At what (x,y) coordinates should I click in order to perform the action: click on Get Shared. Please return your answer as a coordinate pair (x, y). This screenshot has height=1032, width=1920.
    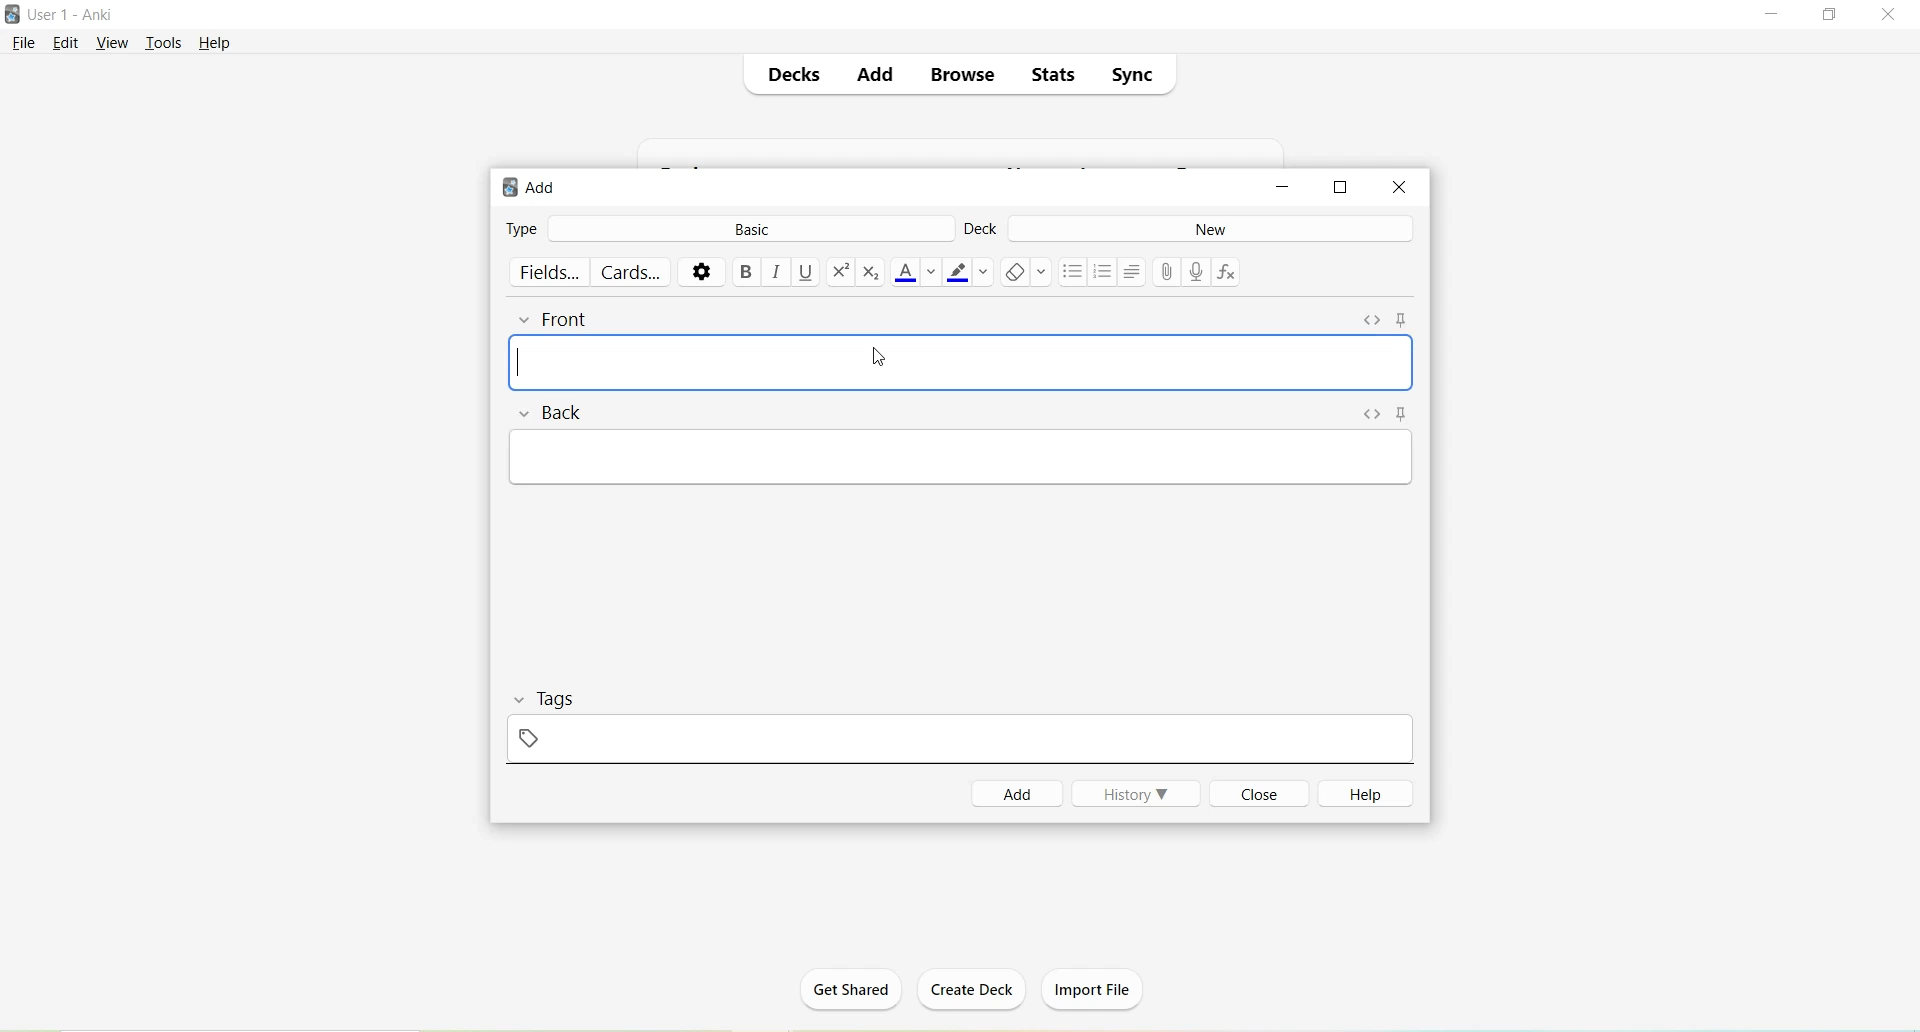
    Looking at the image, I should click on (851, 996).